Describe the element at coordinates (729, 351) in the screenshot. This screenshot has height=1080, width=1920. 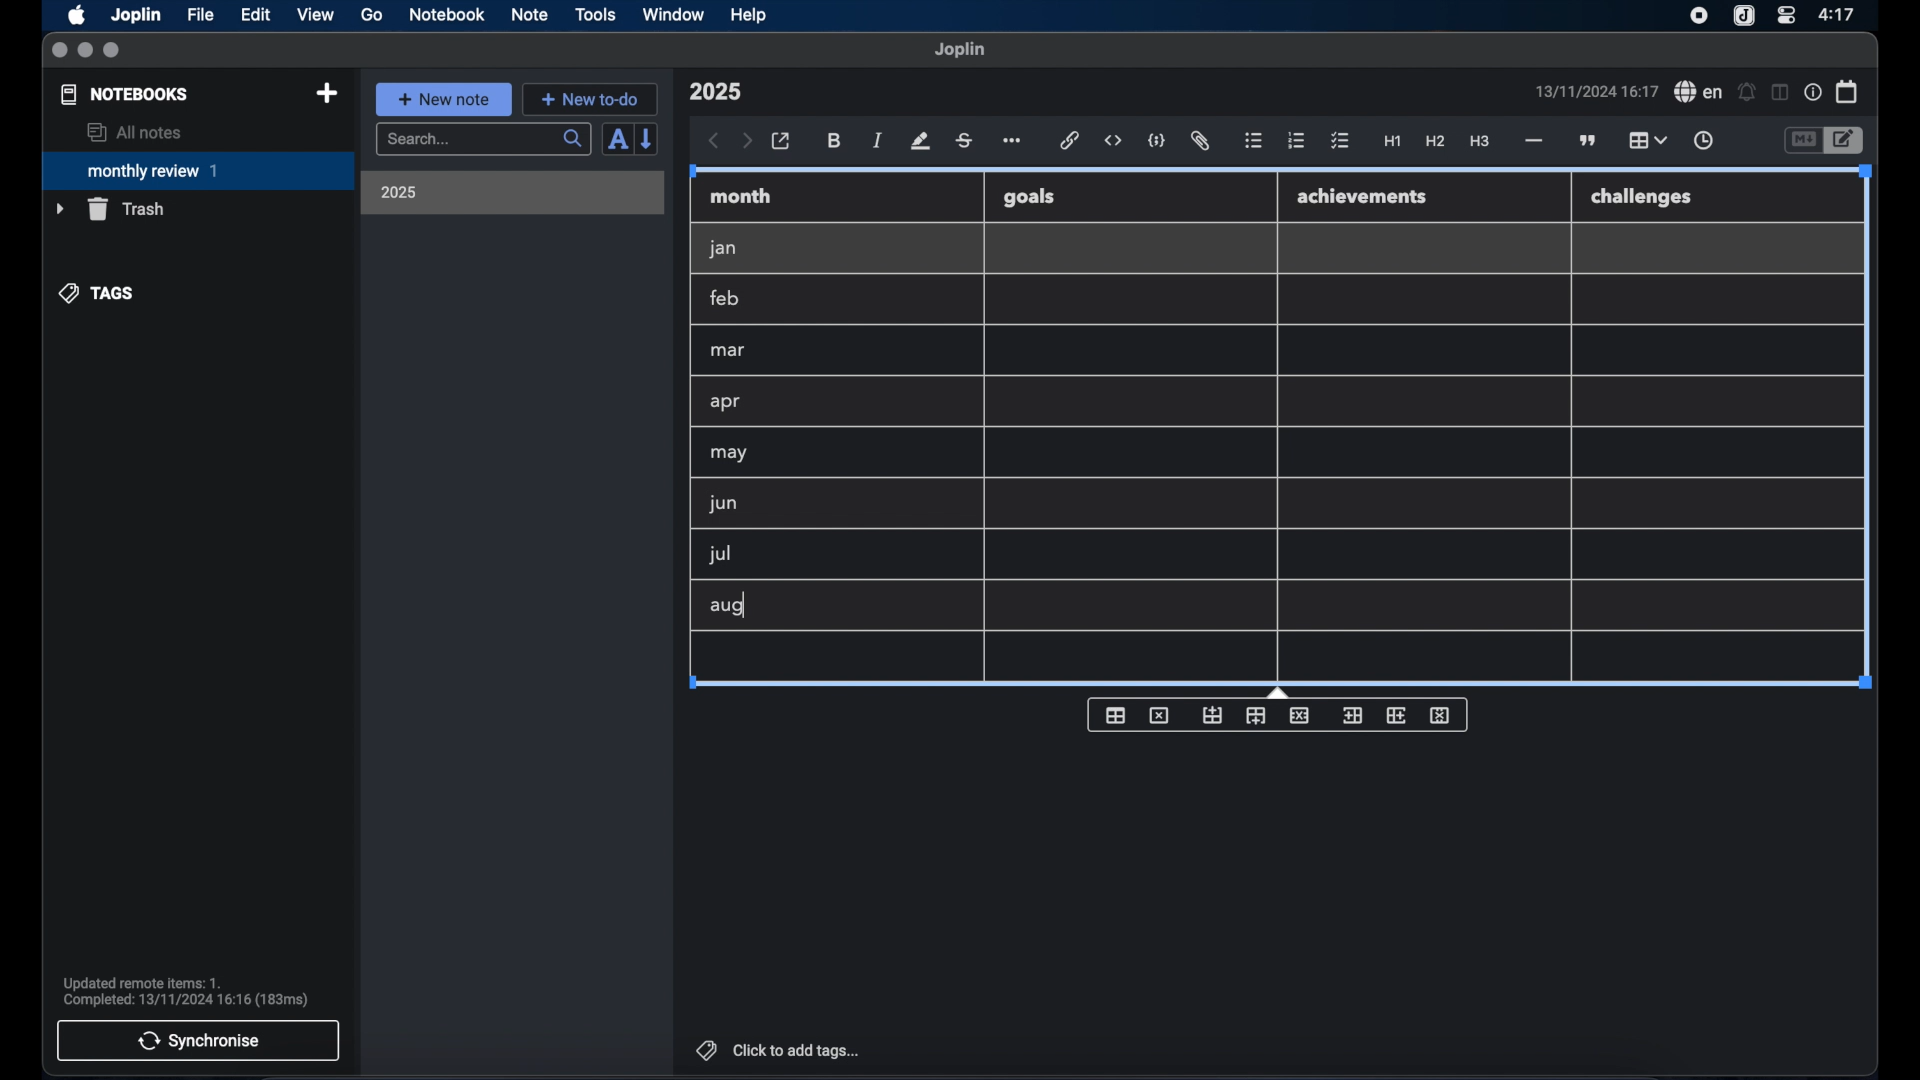
I see `mar` at that location.